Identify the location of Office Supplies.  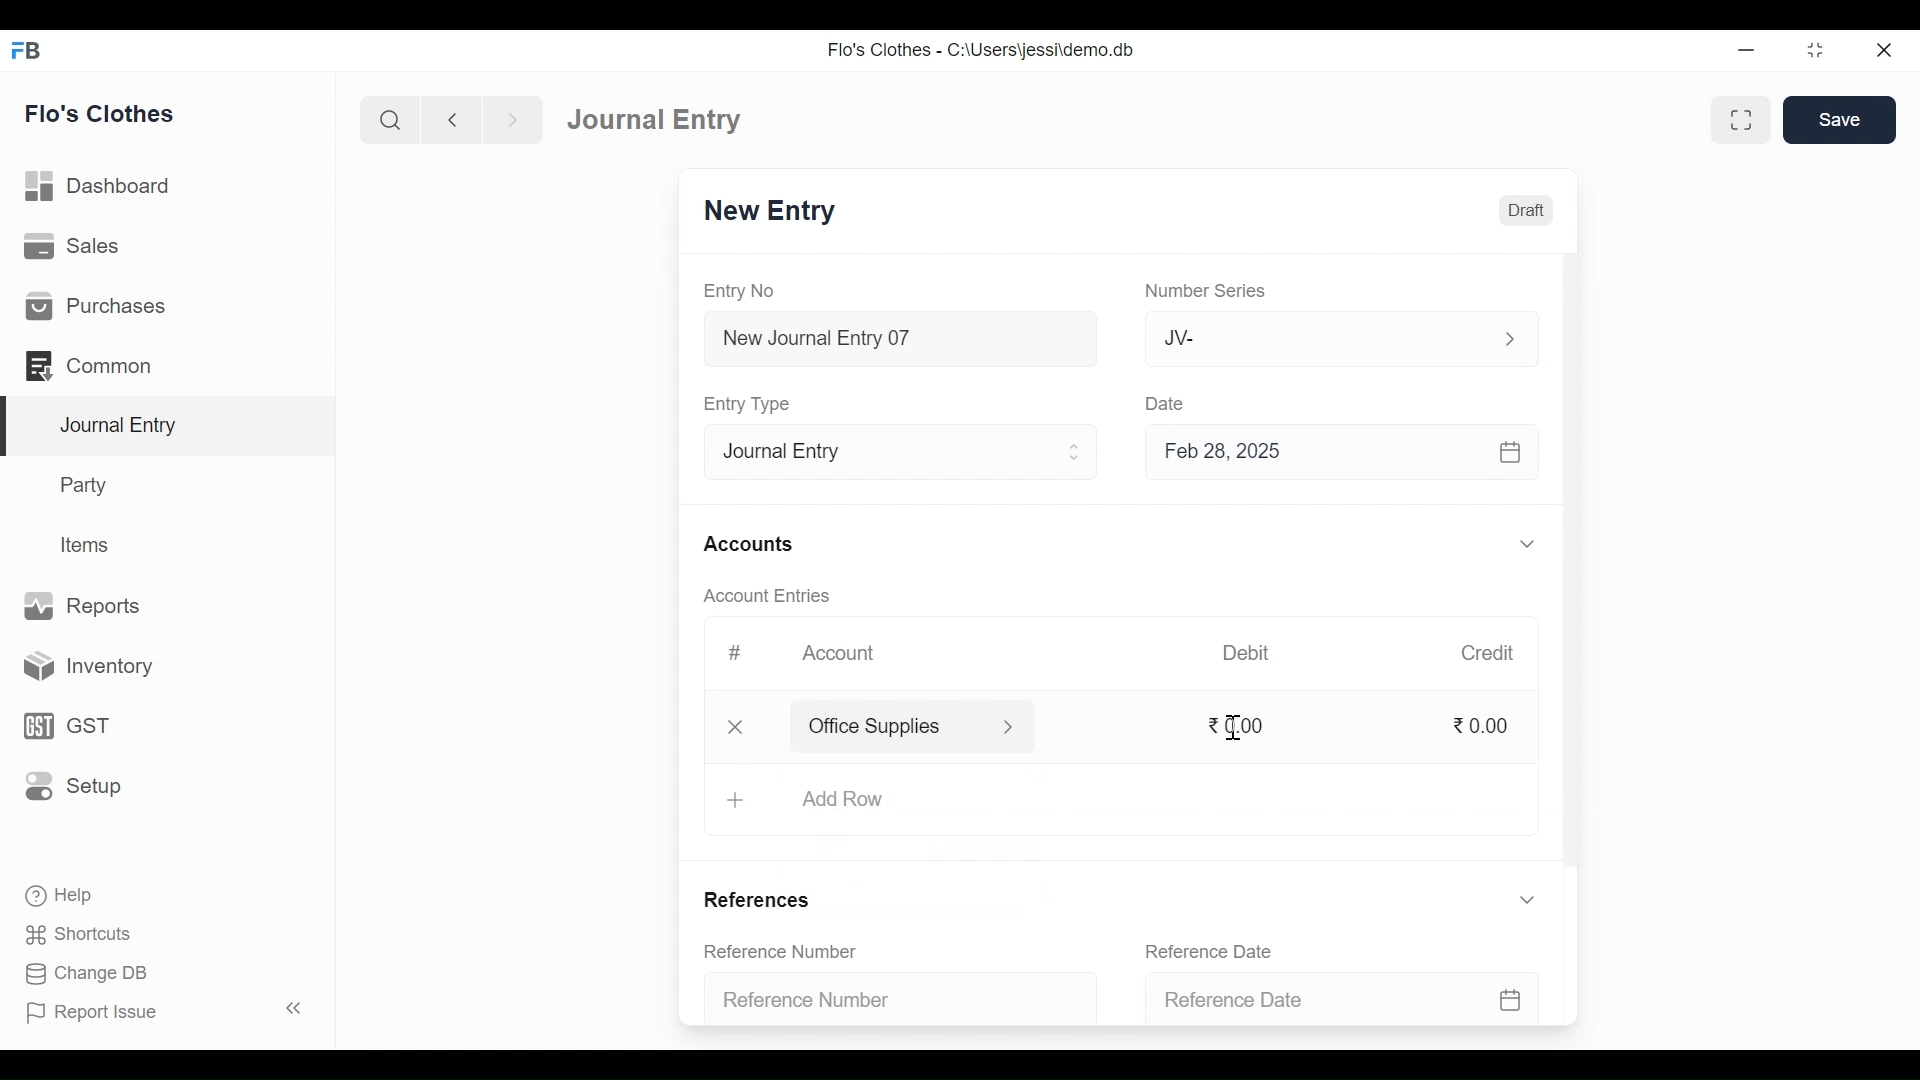
(889, 727).